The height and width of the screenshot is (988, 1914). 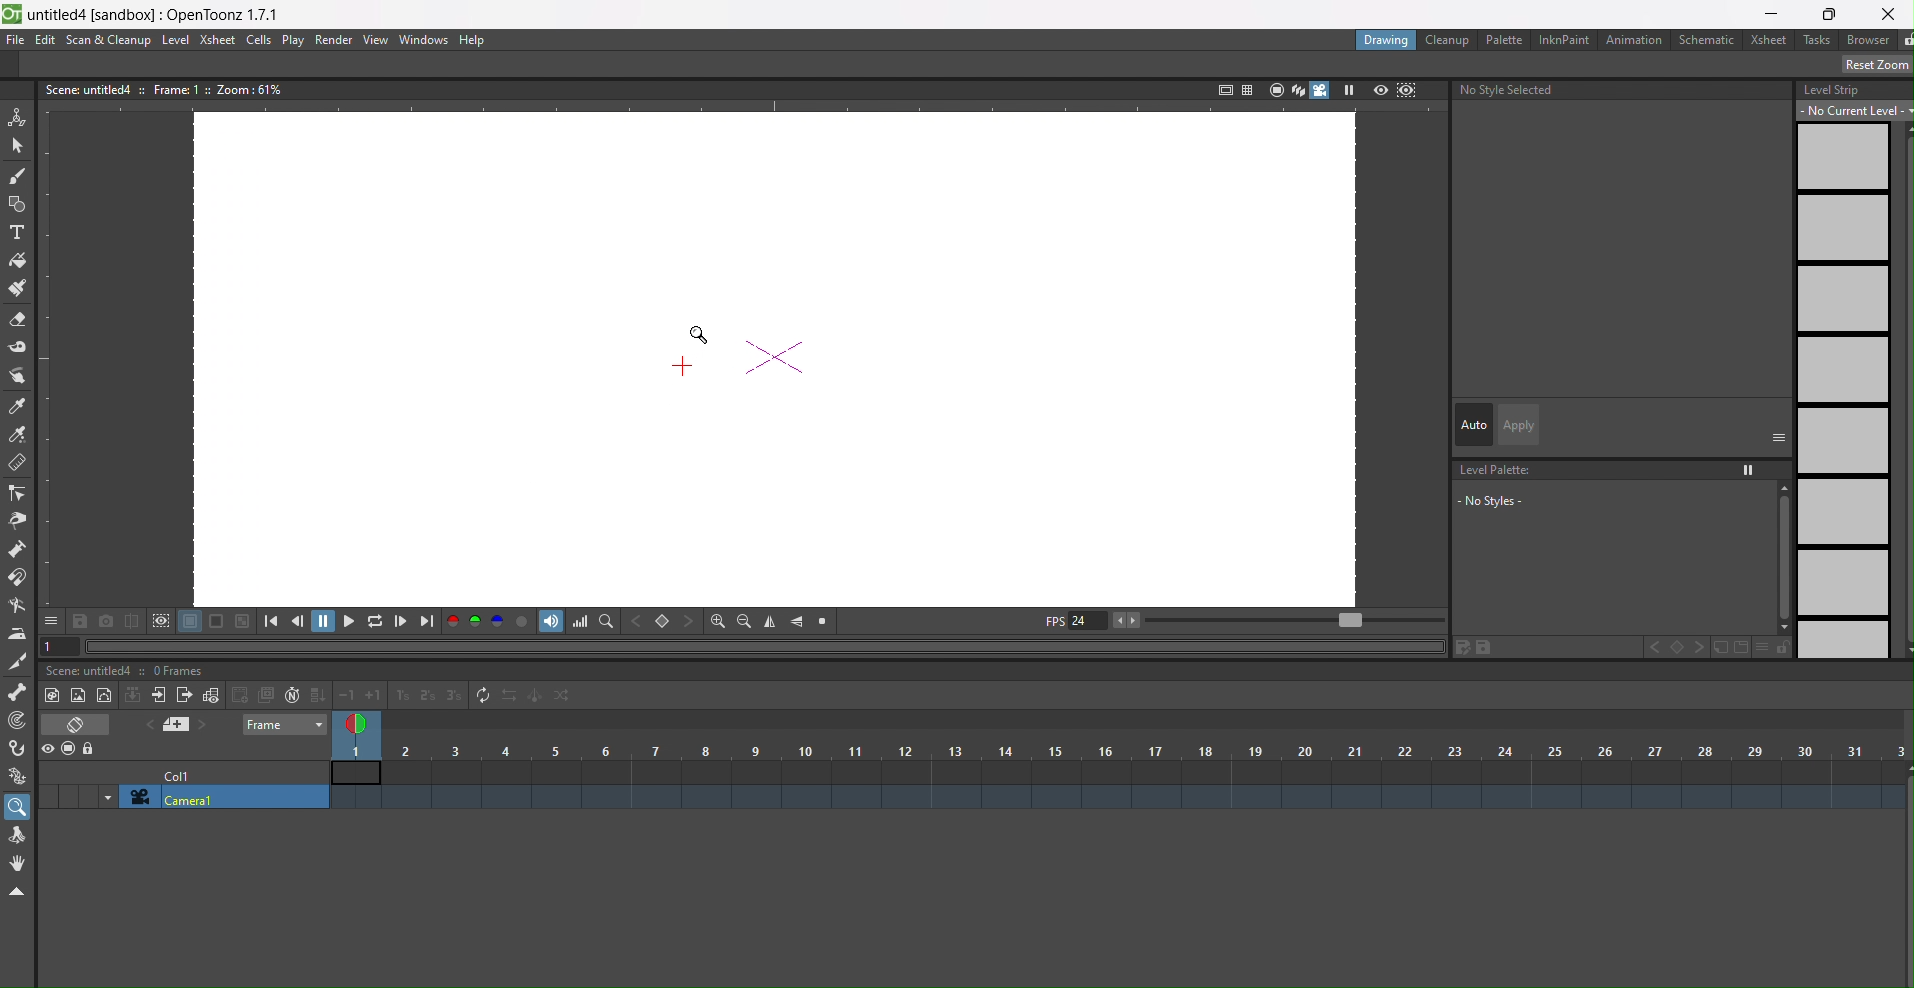 I want to click on level strip, so click(x=1847, y=370).